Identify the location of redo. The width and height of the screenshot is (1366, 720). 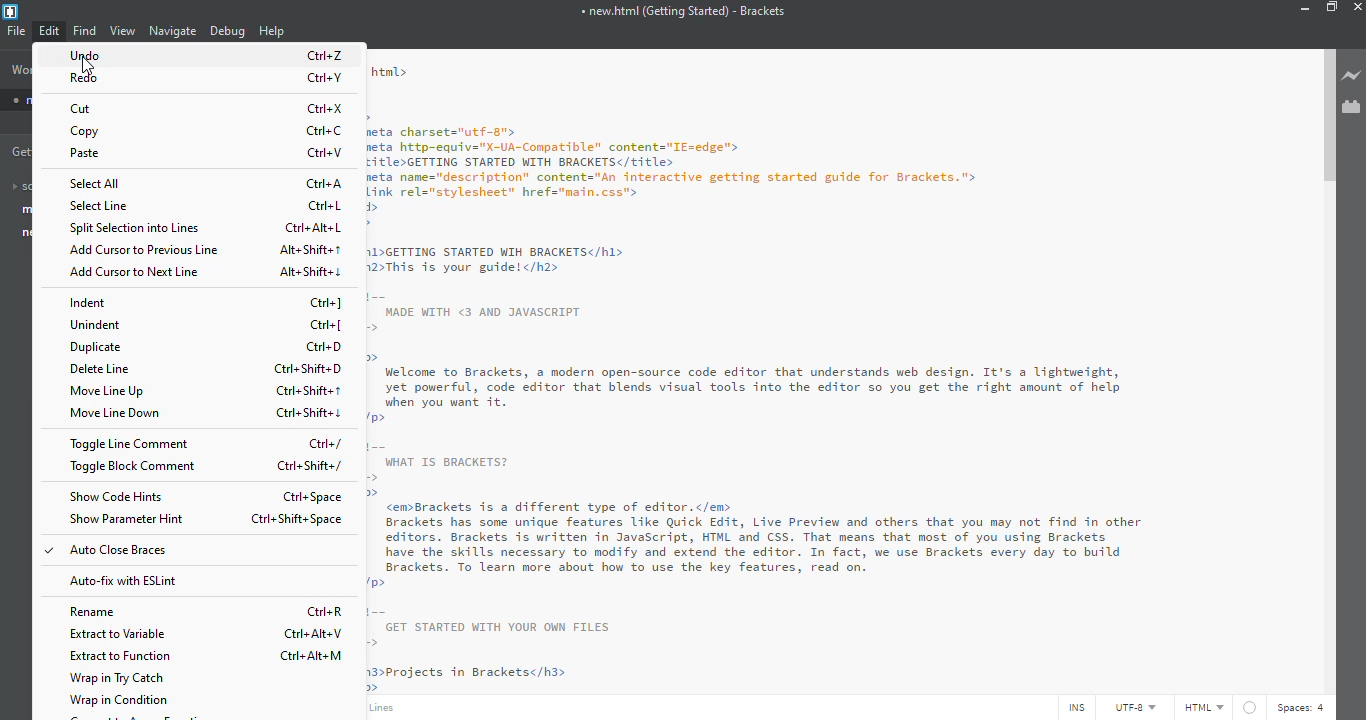
(87, 78).